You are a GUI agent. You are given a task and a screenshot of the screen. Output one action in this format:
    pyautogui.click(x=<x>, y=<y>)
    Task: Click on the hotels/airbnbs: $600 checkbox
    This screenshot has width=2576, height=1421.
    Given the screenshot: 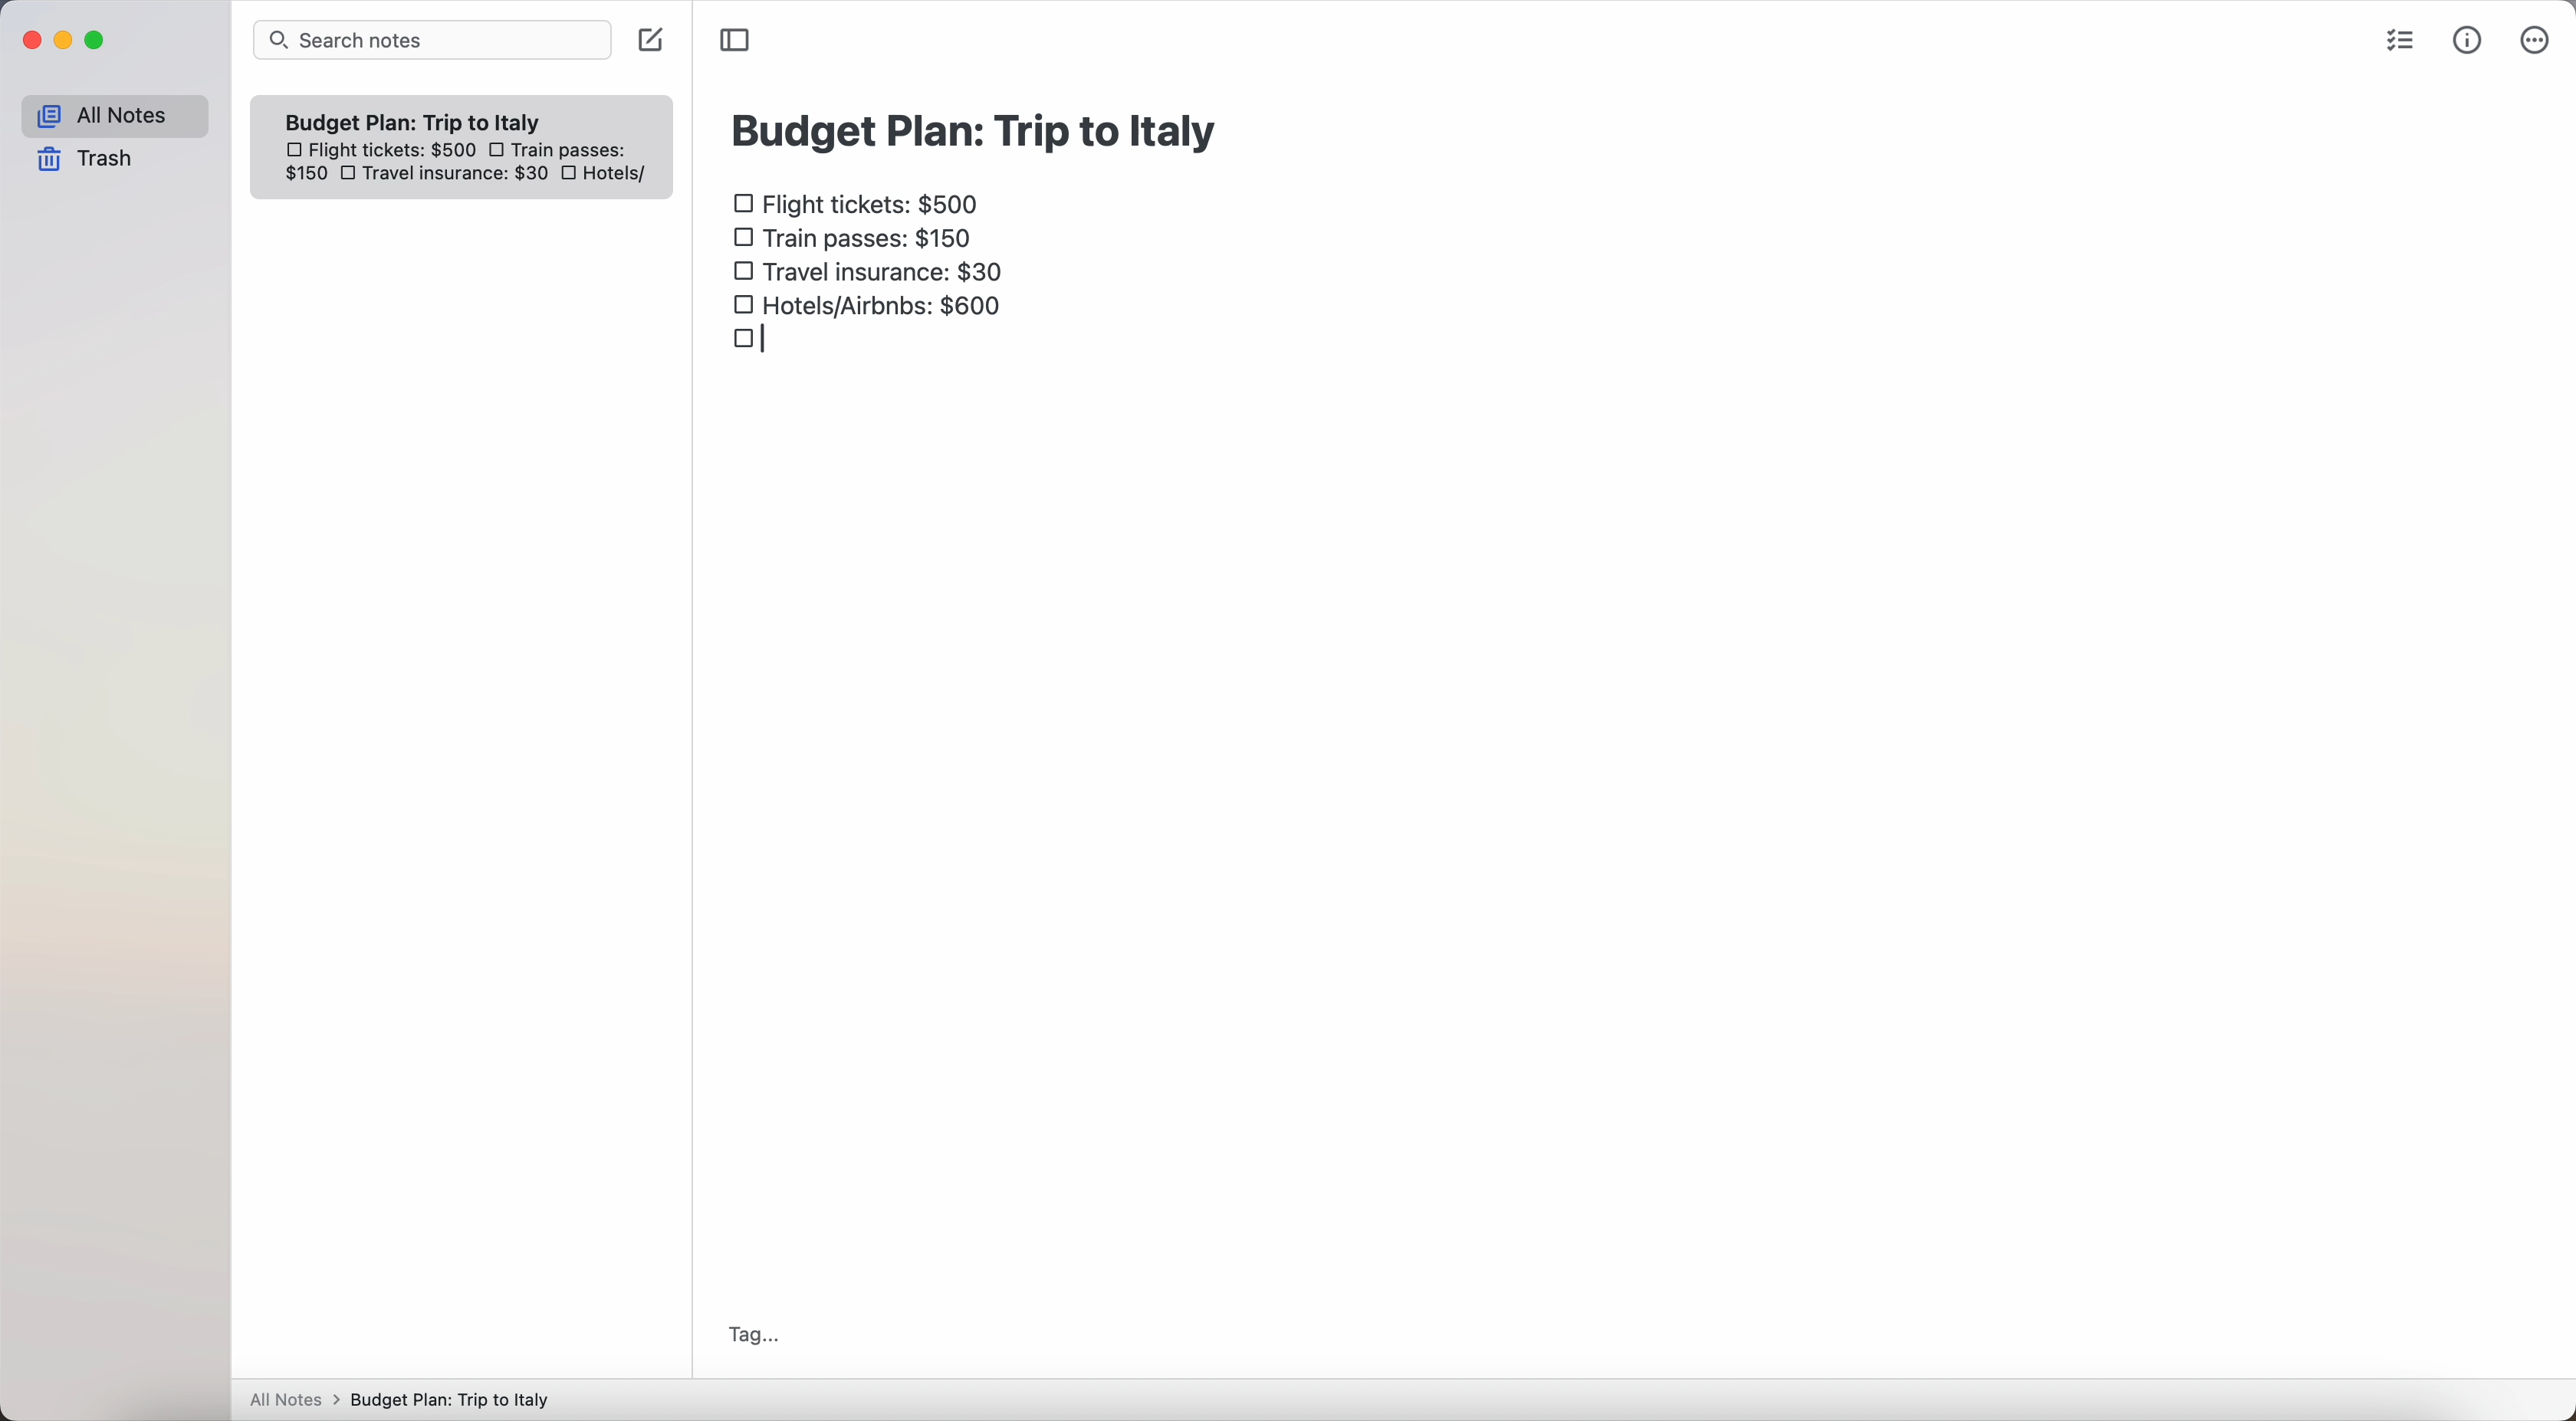 What is the action you would take?
    pyautogui.click(x=876, y=301)
    